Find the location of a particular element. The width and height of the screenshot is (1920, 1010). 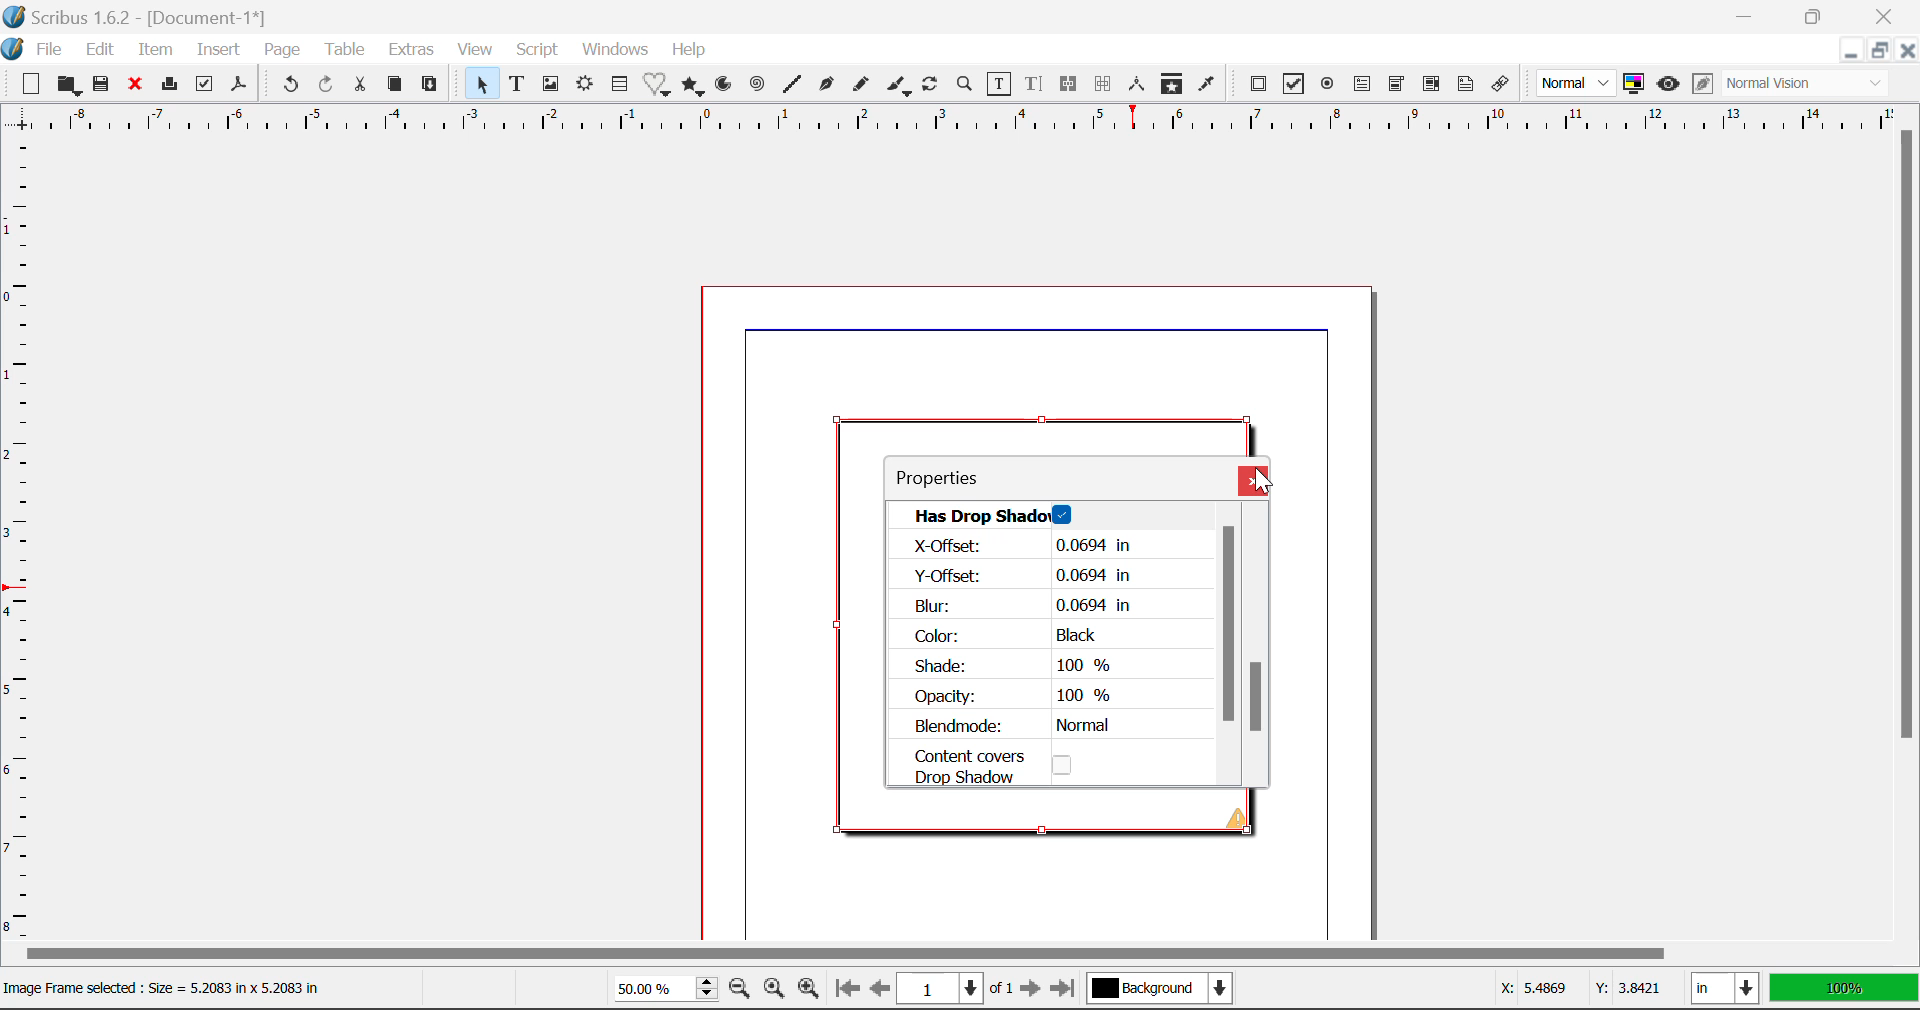

Preflight Verifier is located at coordinates (204, 86).